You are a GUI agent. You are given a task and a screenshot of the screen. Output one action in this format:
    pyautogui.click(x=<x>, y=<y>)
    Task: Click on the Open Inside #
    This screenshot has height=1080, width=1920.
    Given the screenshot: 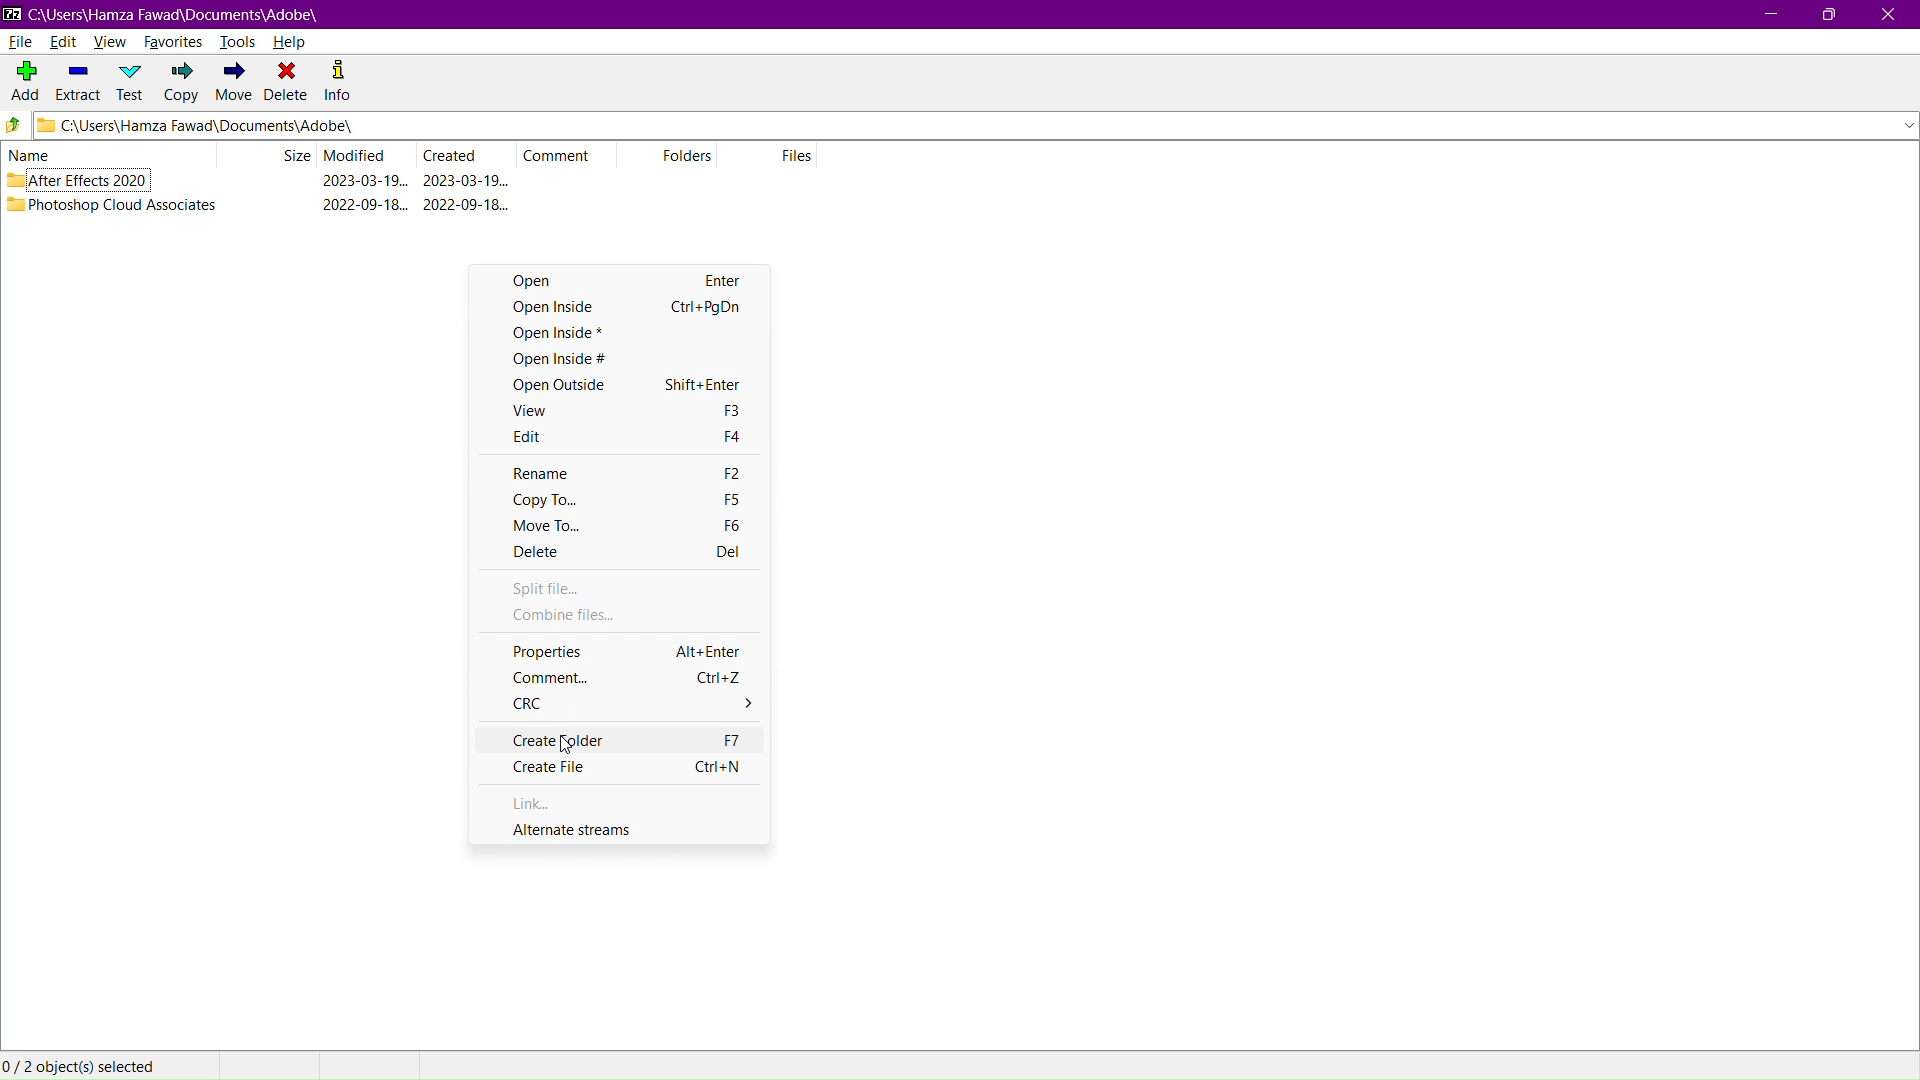 What is the action you would take?
    pyautogui.click(x=621, y=359)
    